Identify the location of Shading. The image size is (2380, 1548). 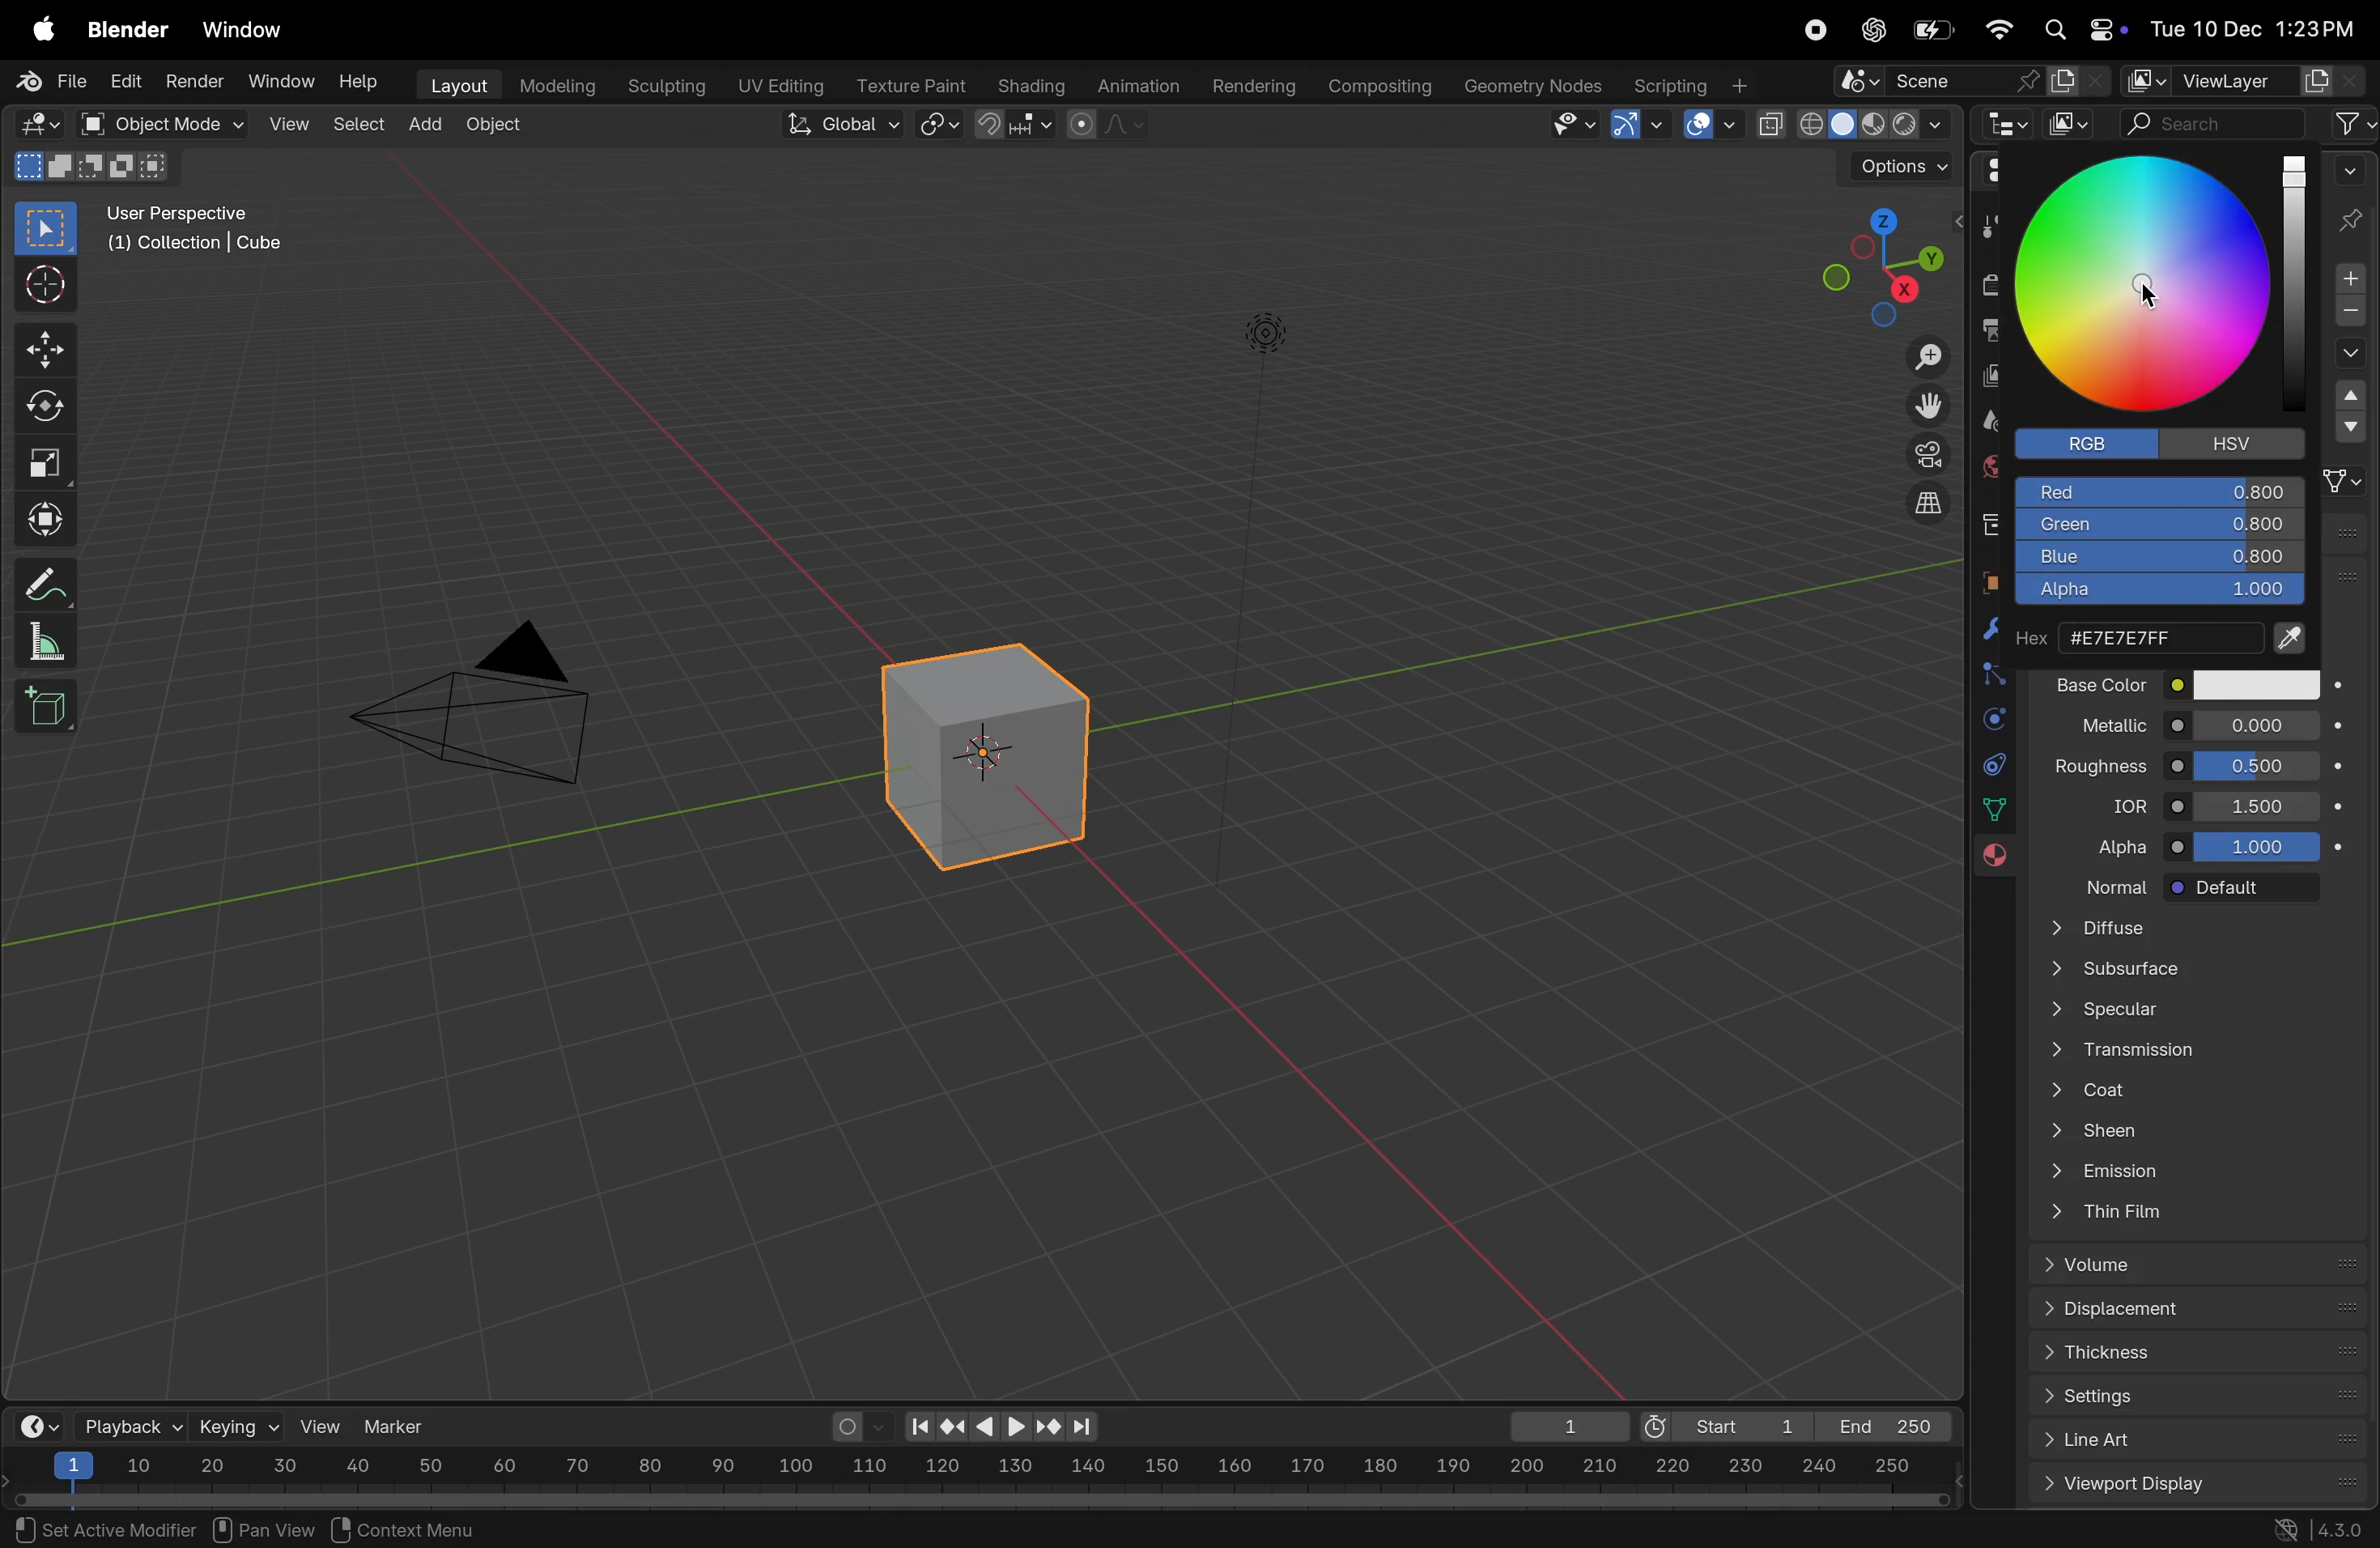
(1031, 85).